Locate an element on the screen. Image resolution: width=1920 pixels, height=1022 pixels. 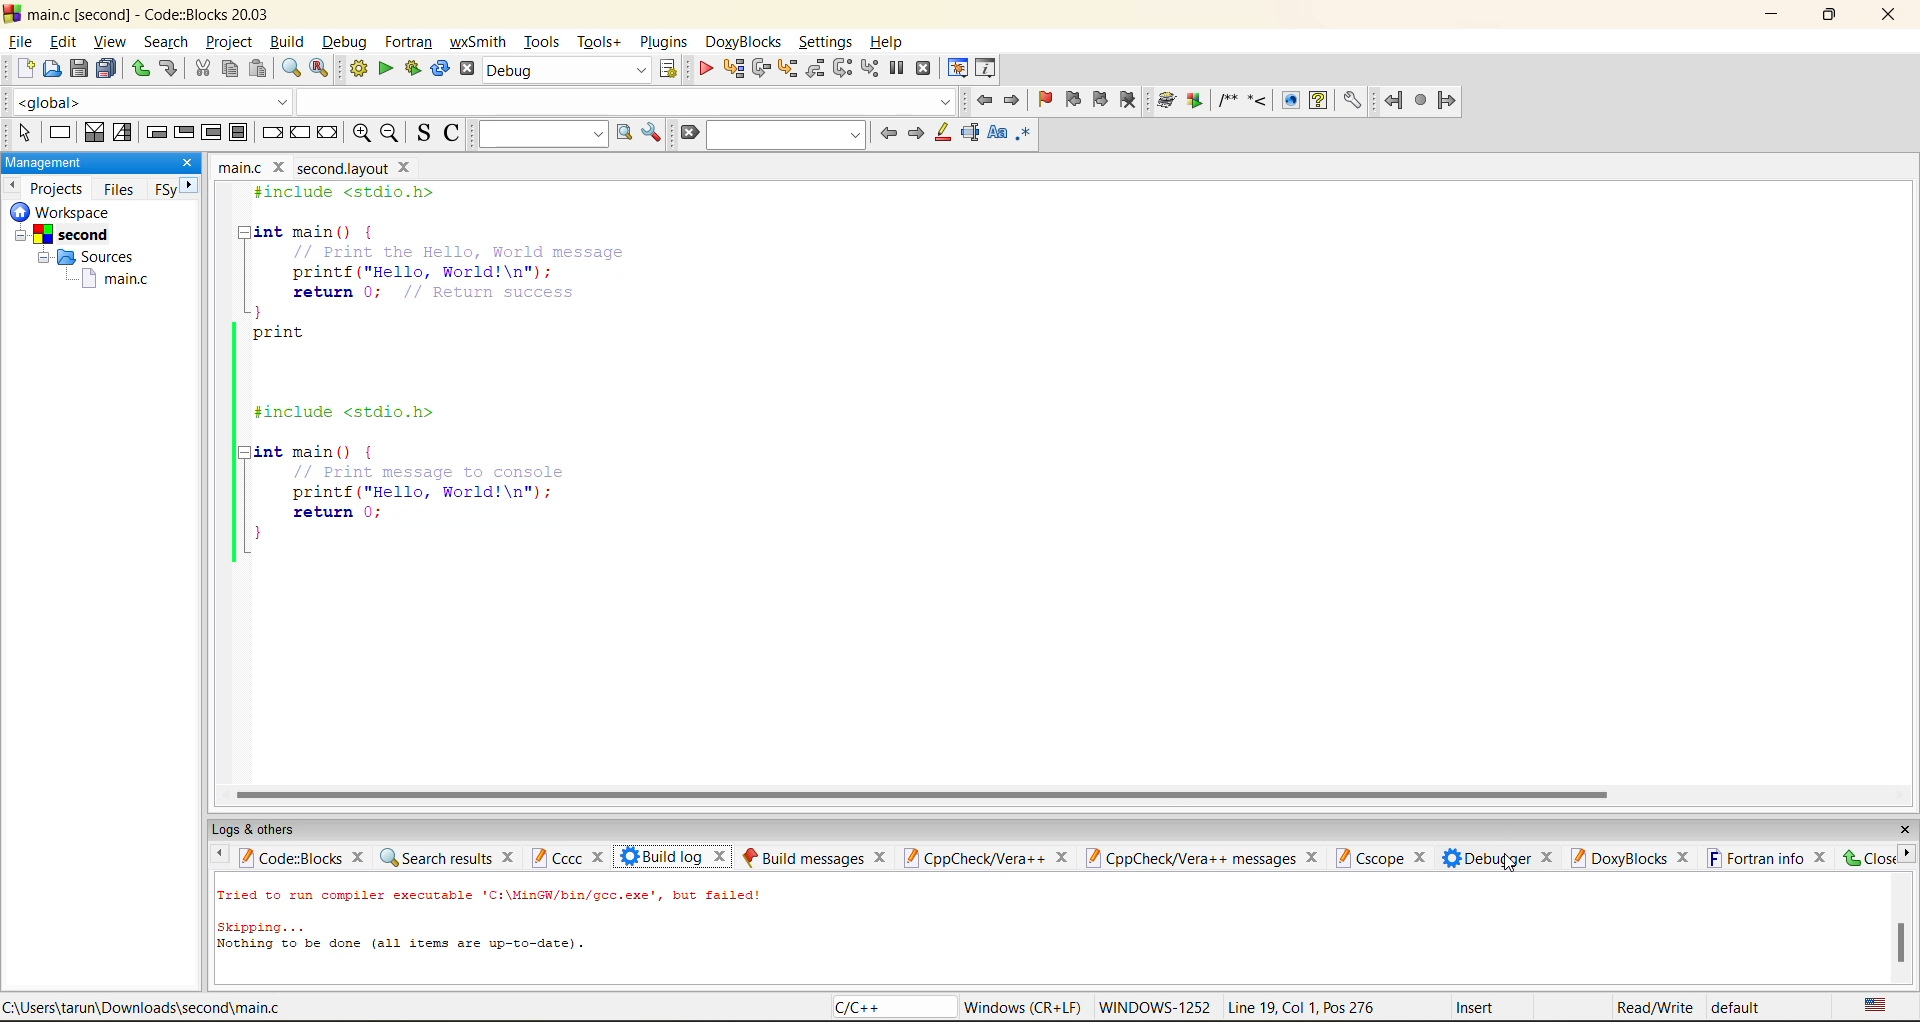
replace is located at coordinates (317, 69).